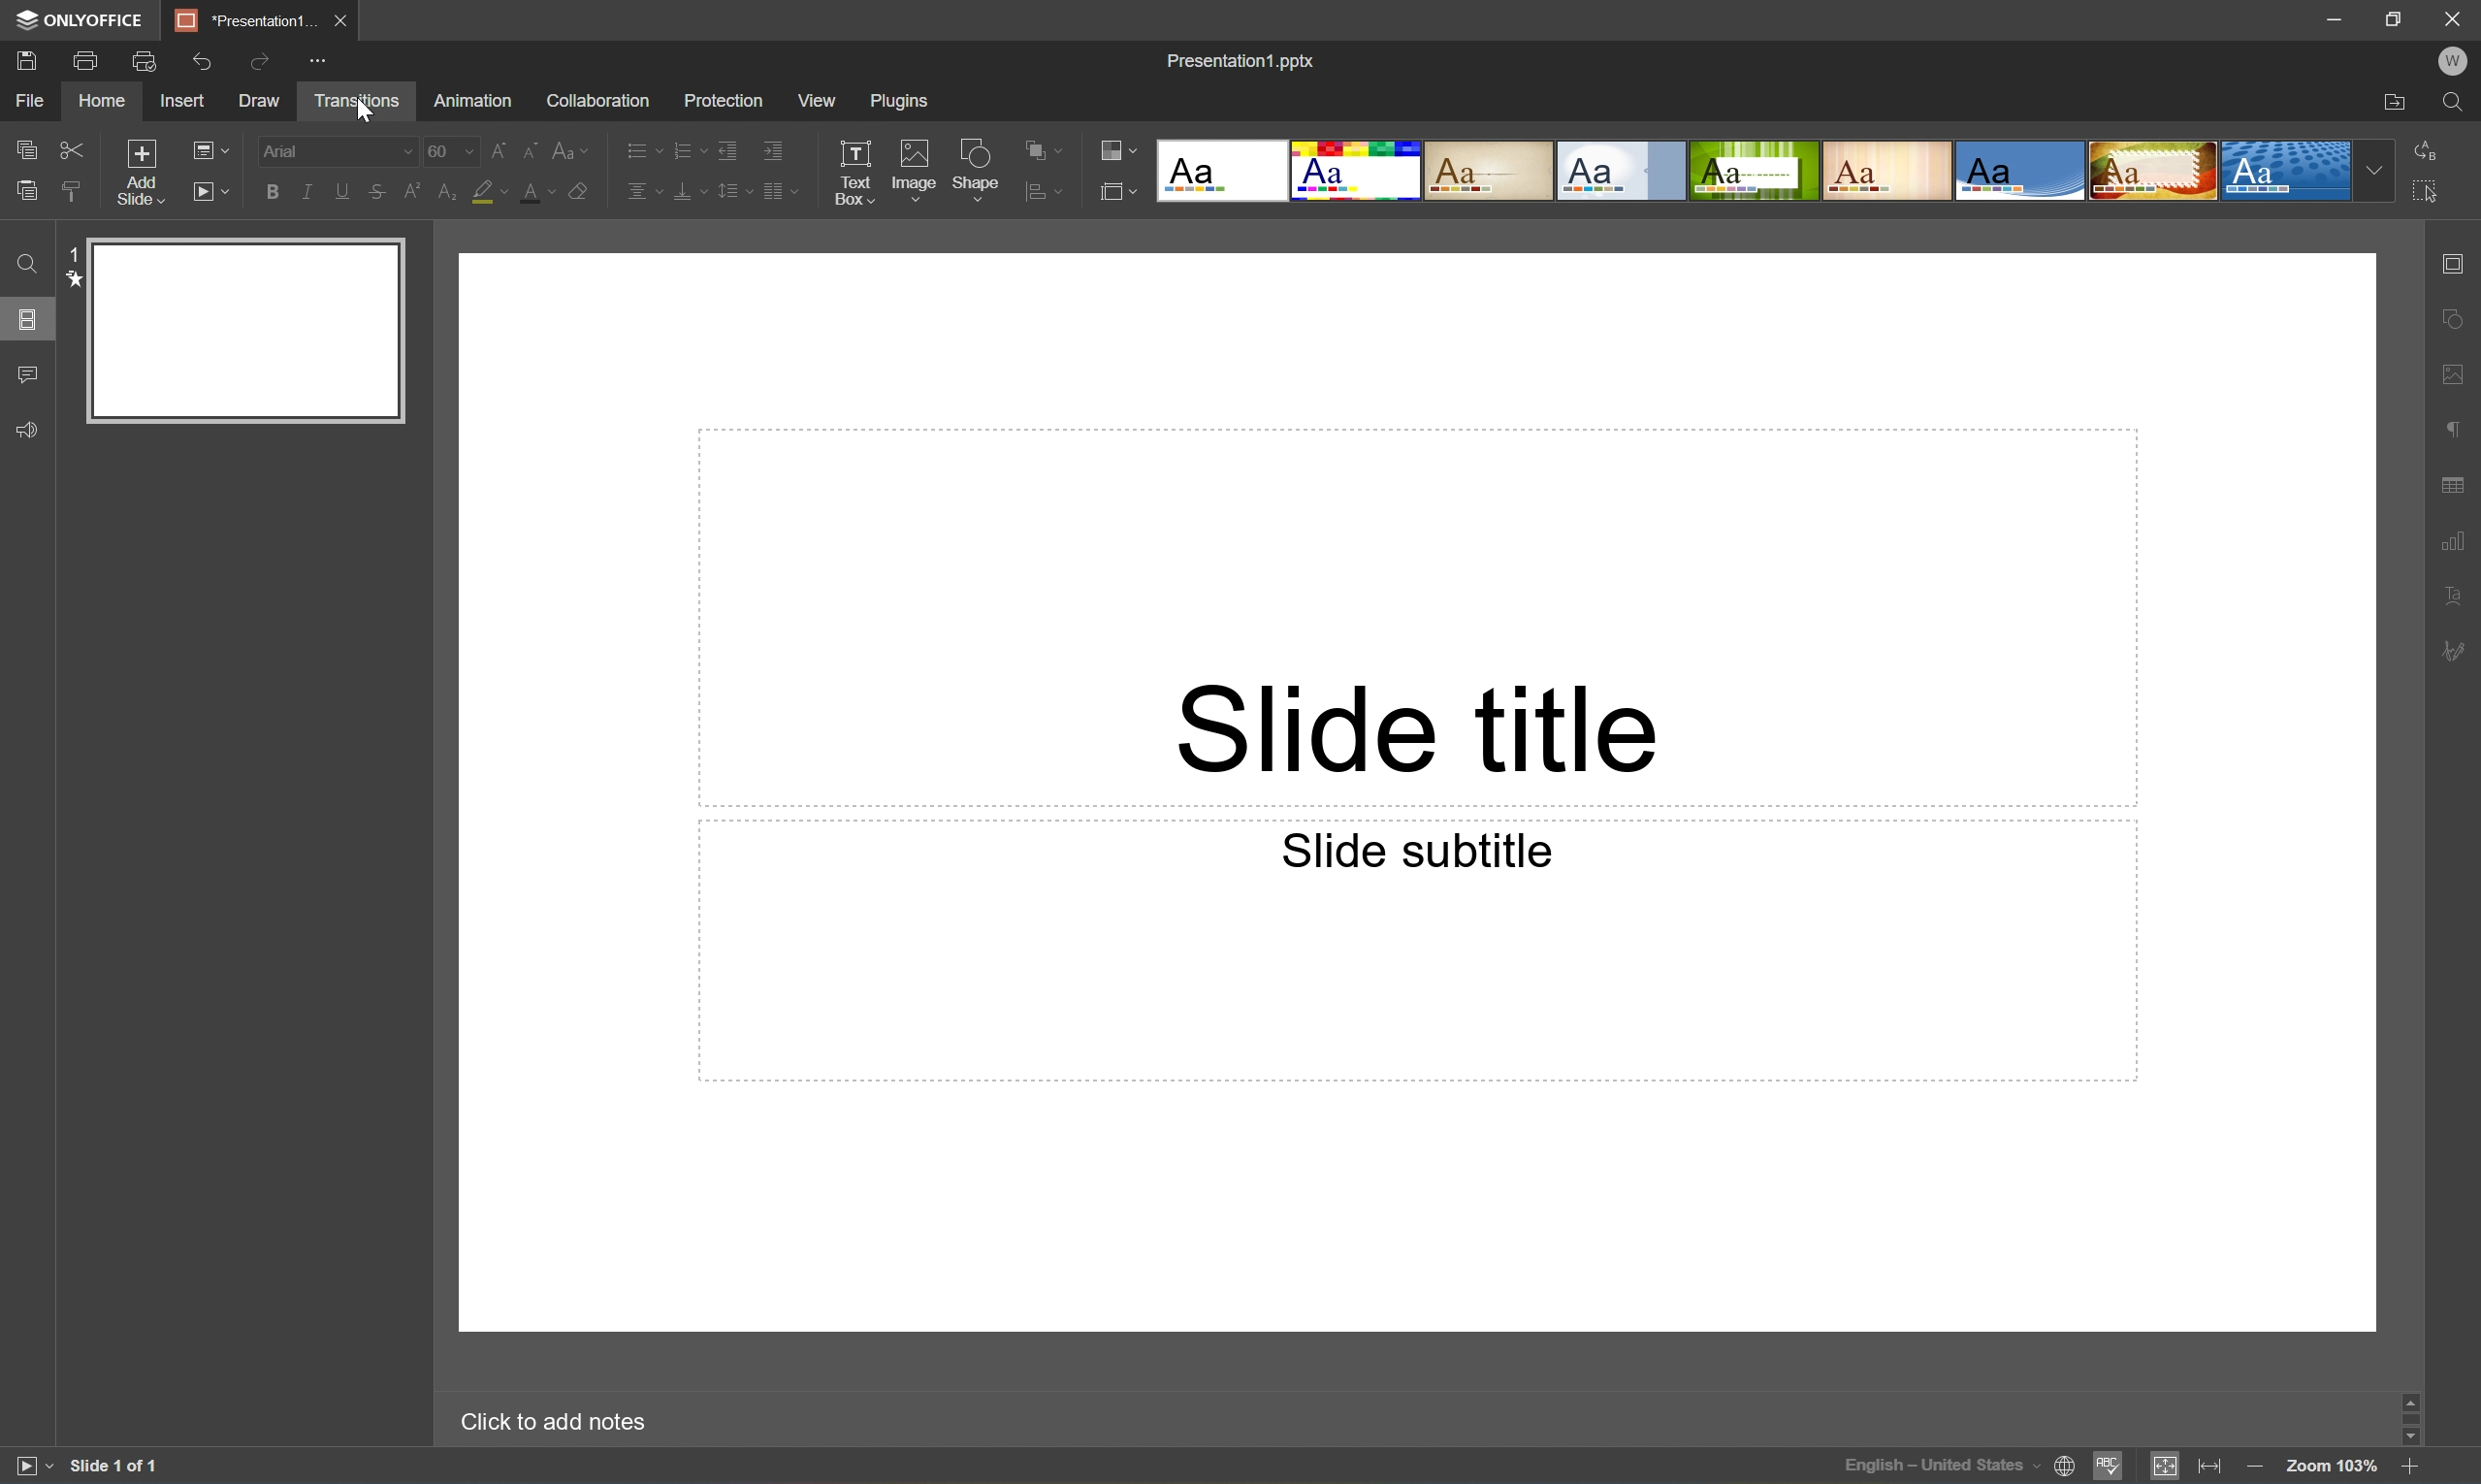 Image resolution: width=2481 pixels, height=1484 pixels. I want to click on Text Art settings, so click(2461, 598).